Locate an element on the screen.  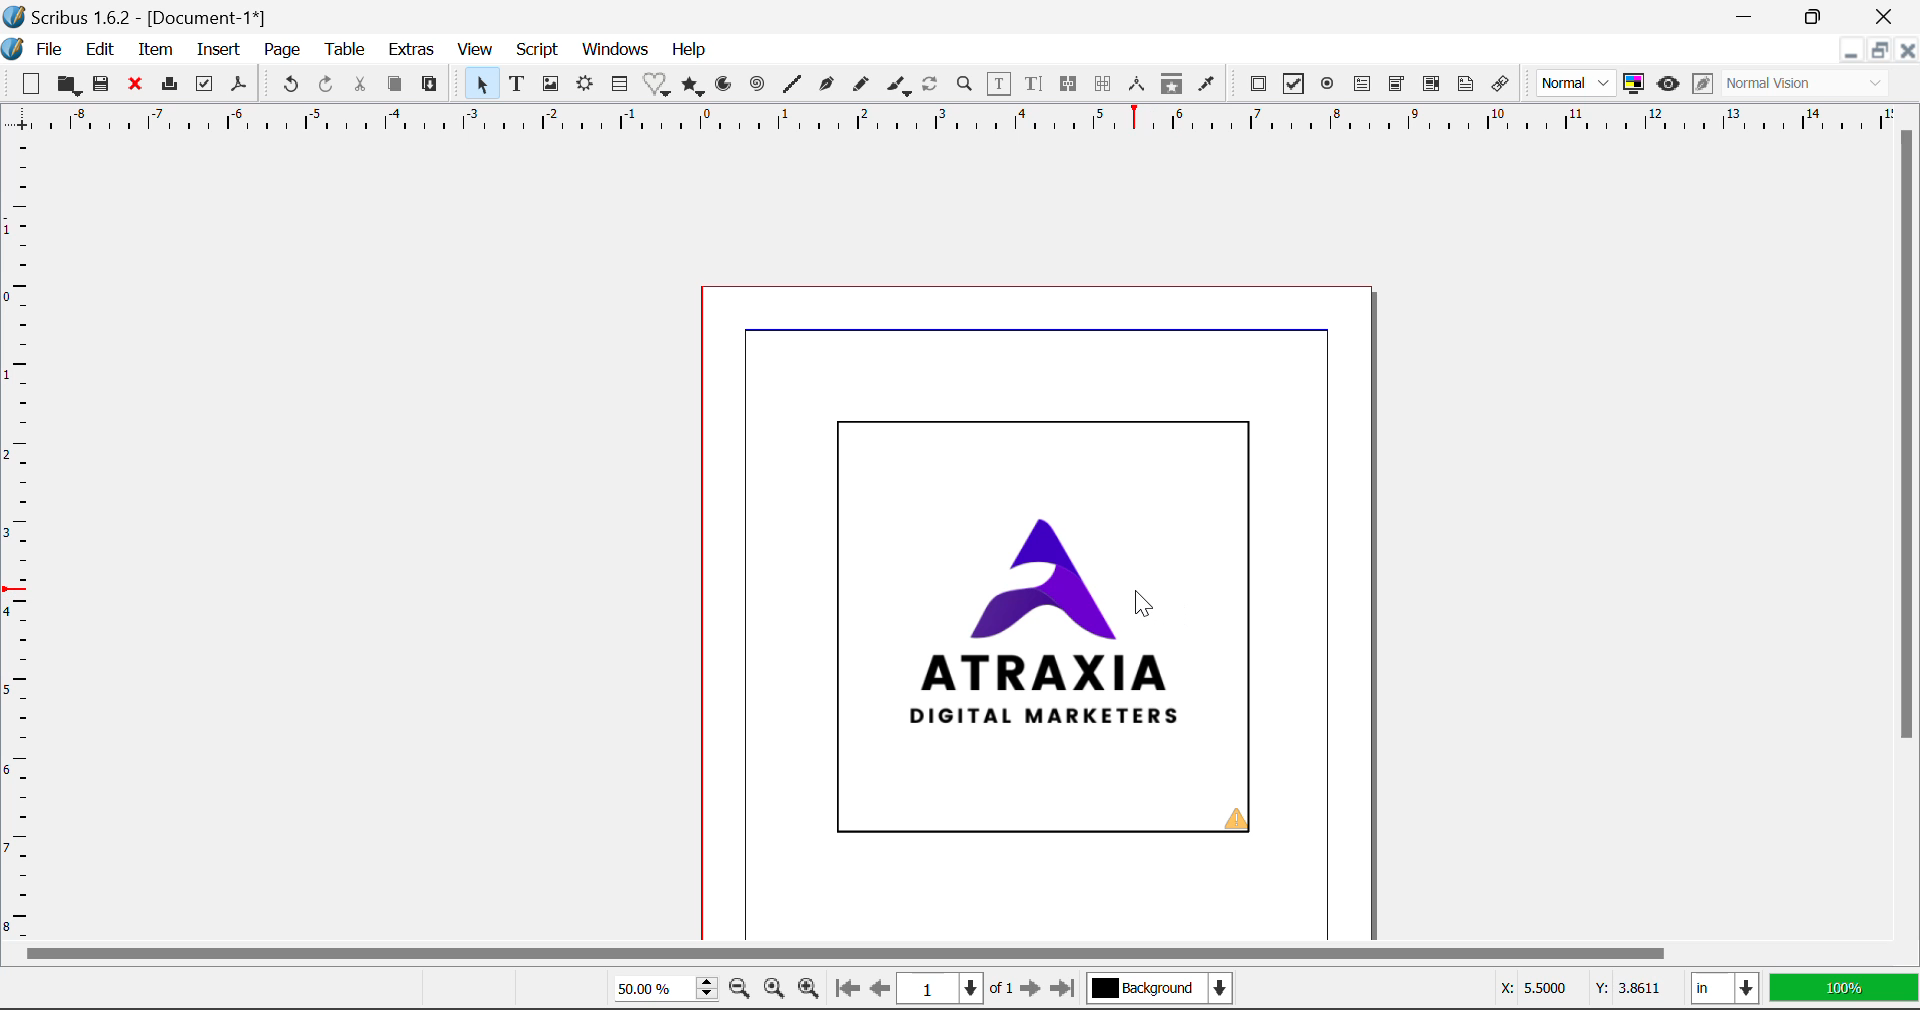
Previous page is located at coordinates (876, 987).